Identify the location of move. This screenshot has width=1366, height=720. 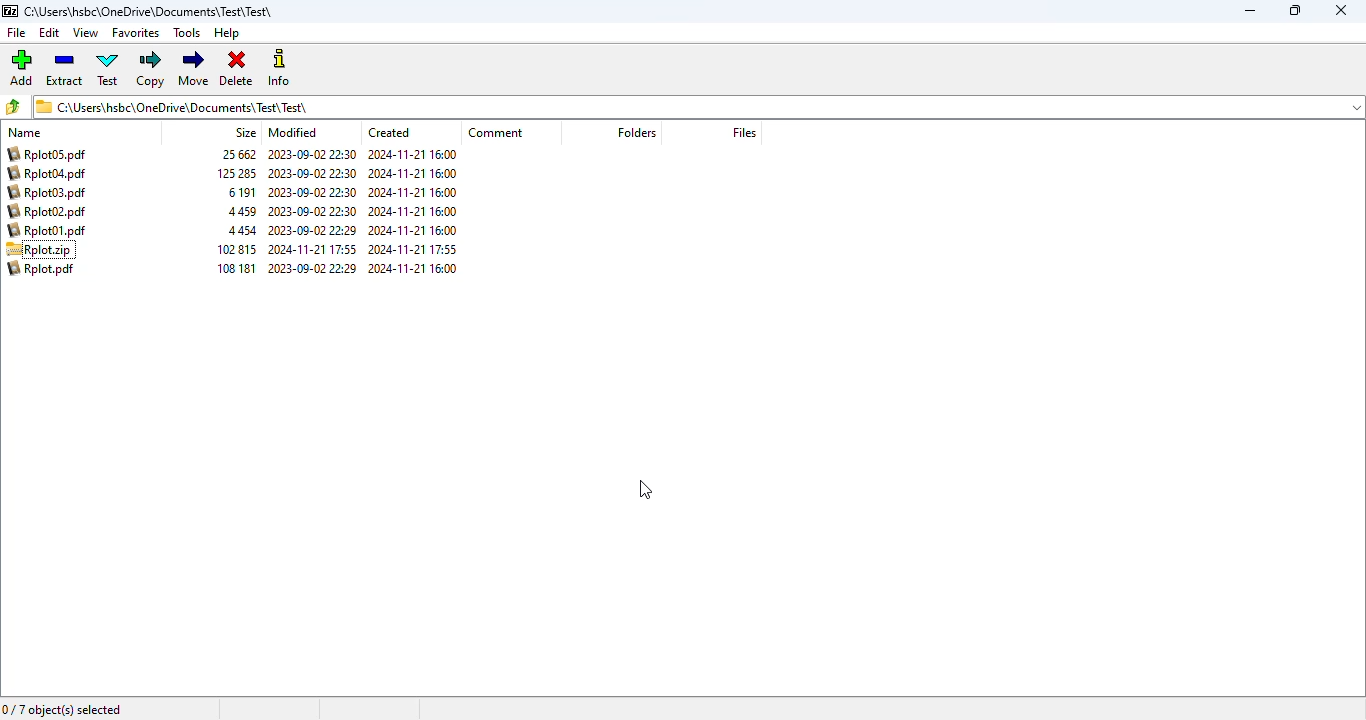
(193, 68).